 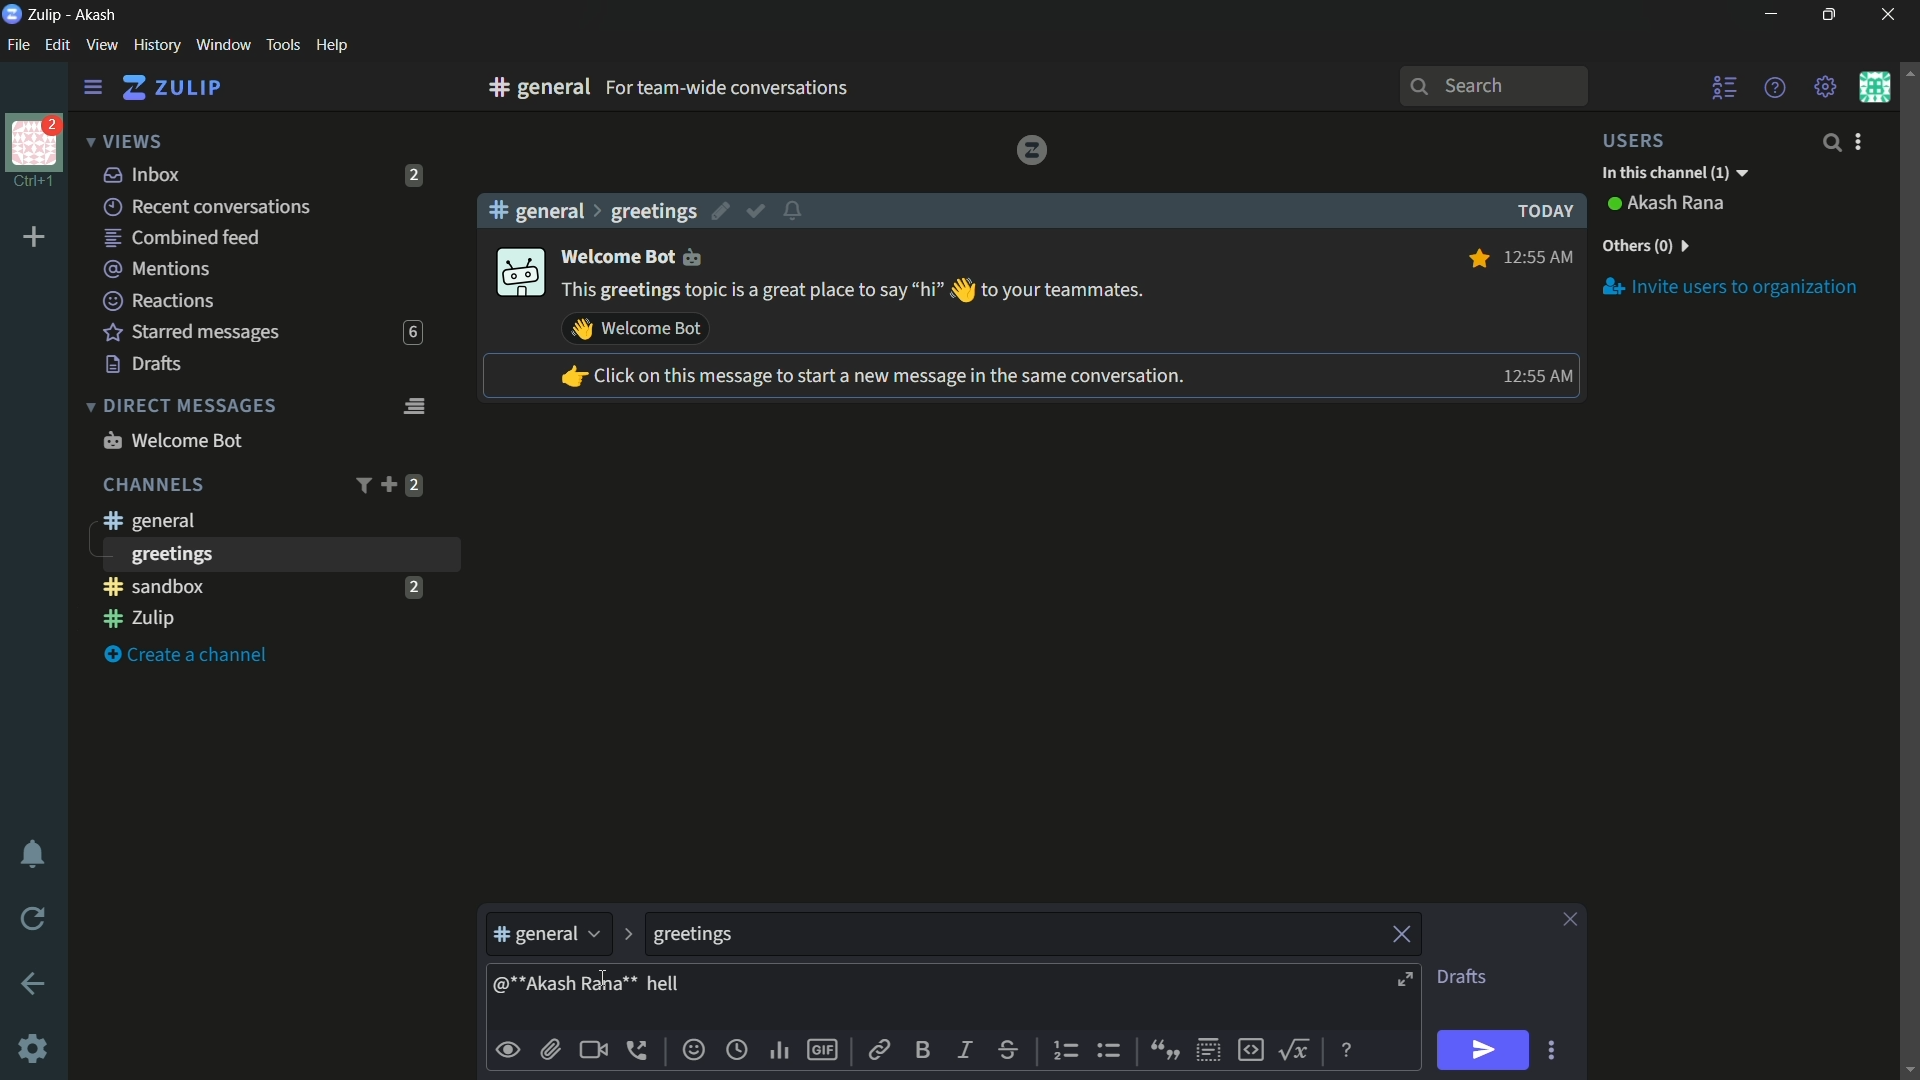 I want to click on minimize, so click(x=1770, y=15).